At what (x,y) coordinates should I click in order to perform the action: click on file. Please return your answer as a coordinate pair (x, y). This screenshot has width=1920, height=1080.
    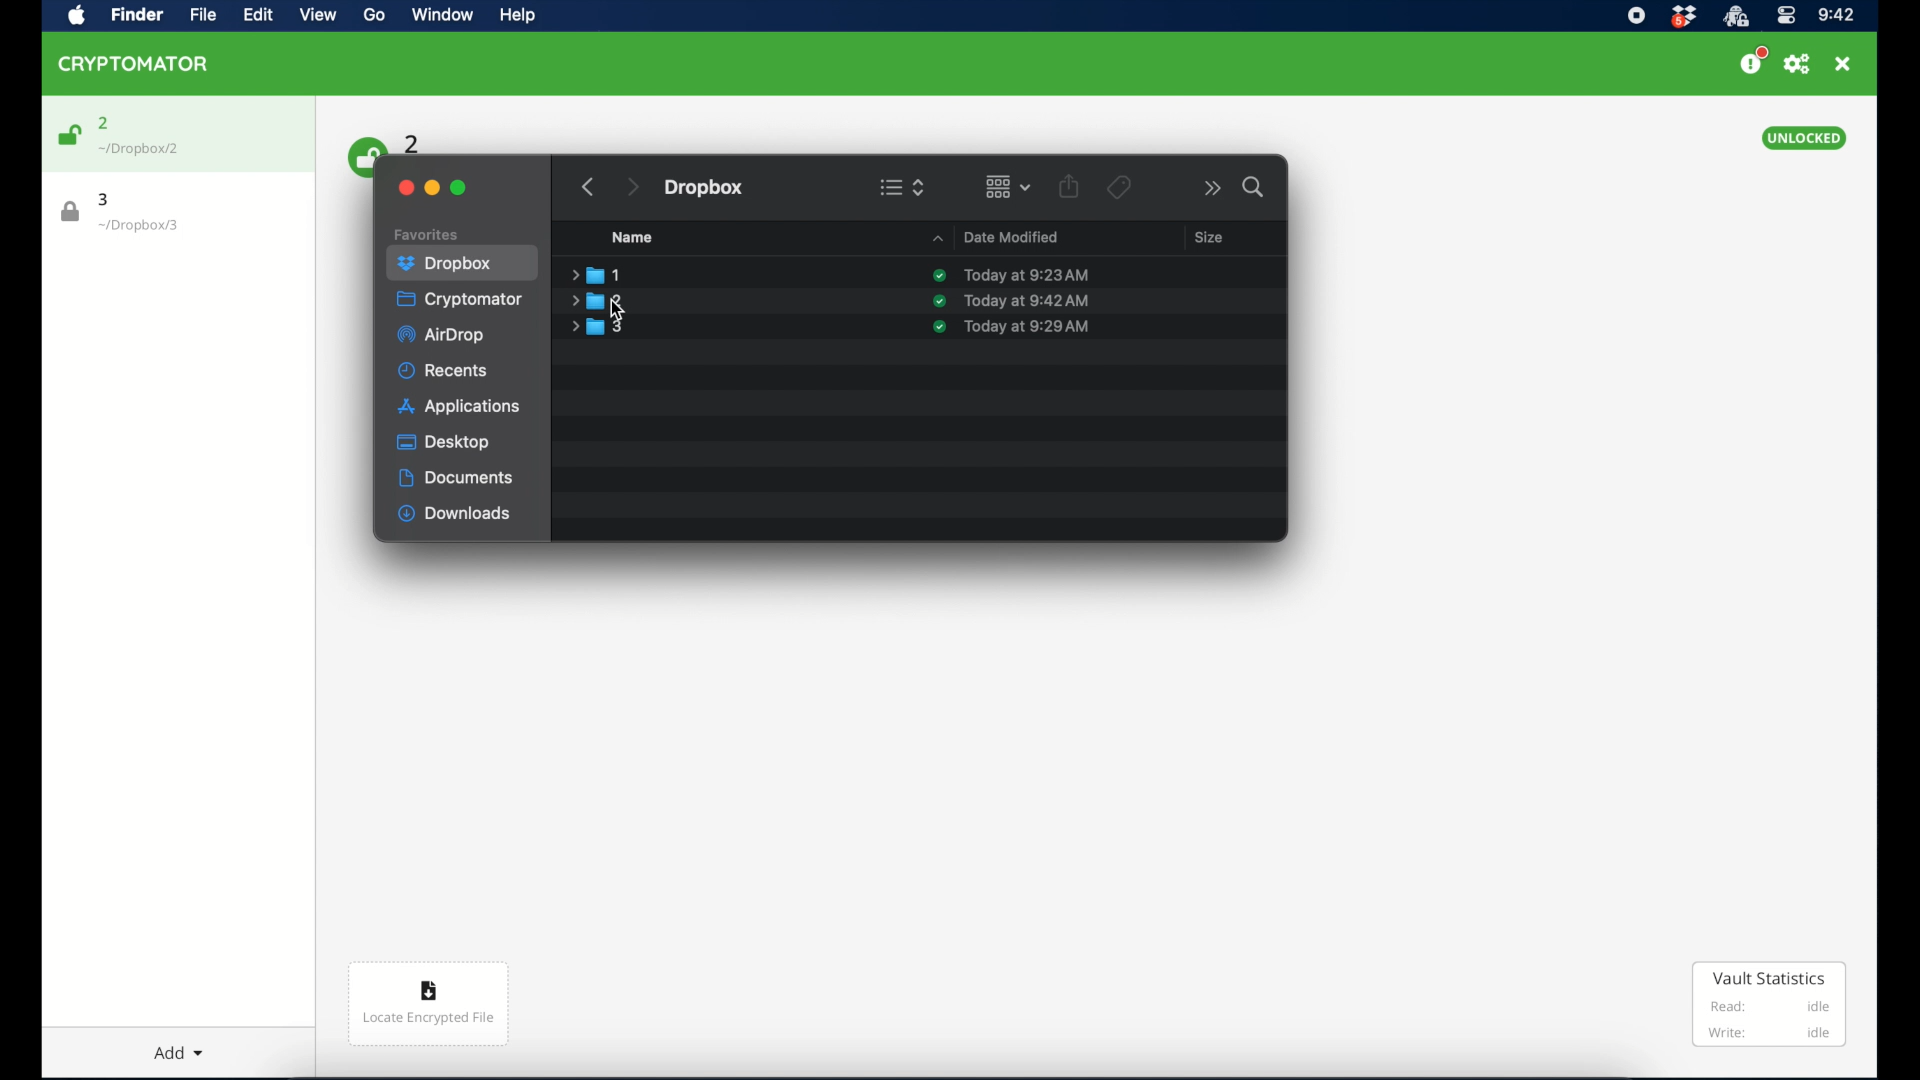
    Looking at the image, I should click on (198, 15).